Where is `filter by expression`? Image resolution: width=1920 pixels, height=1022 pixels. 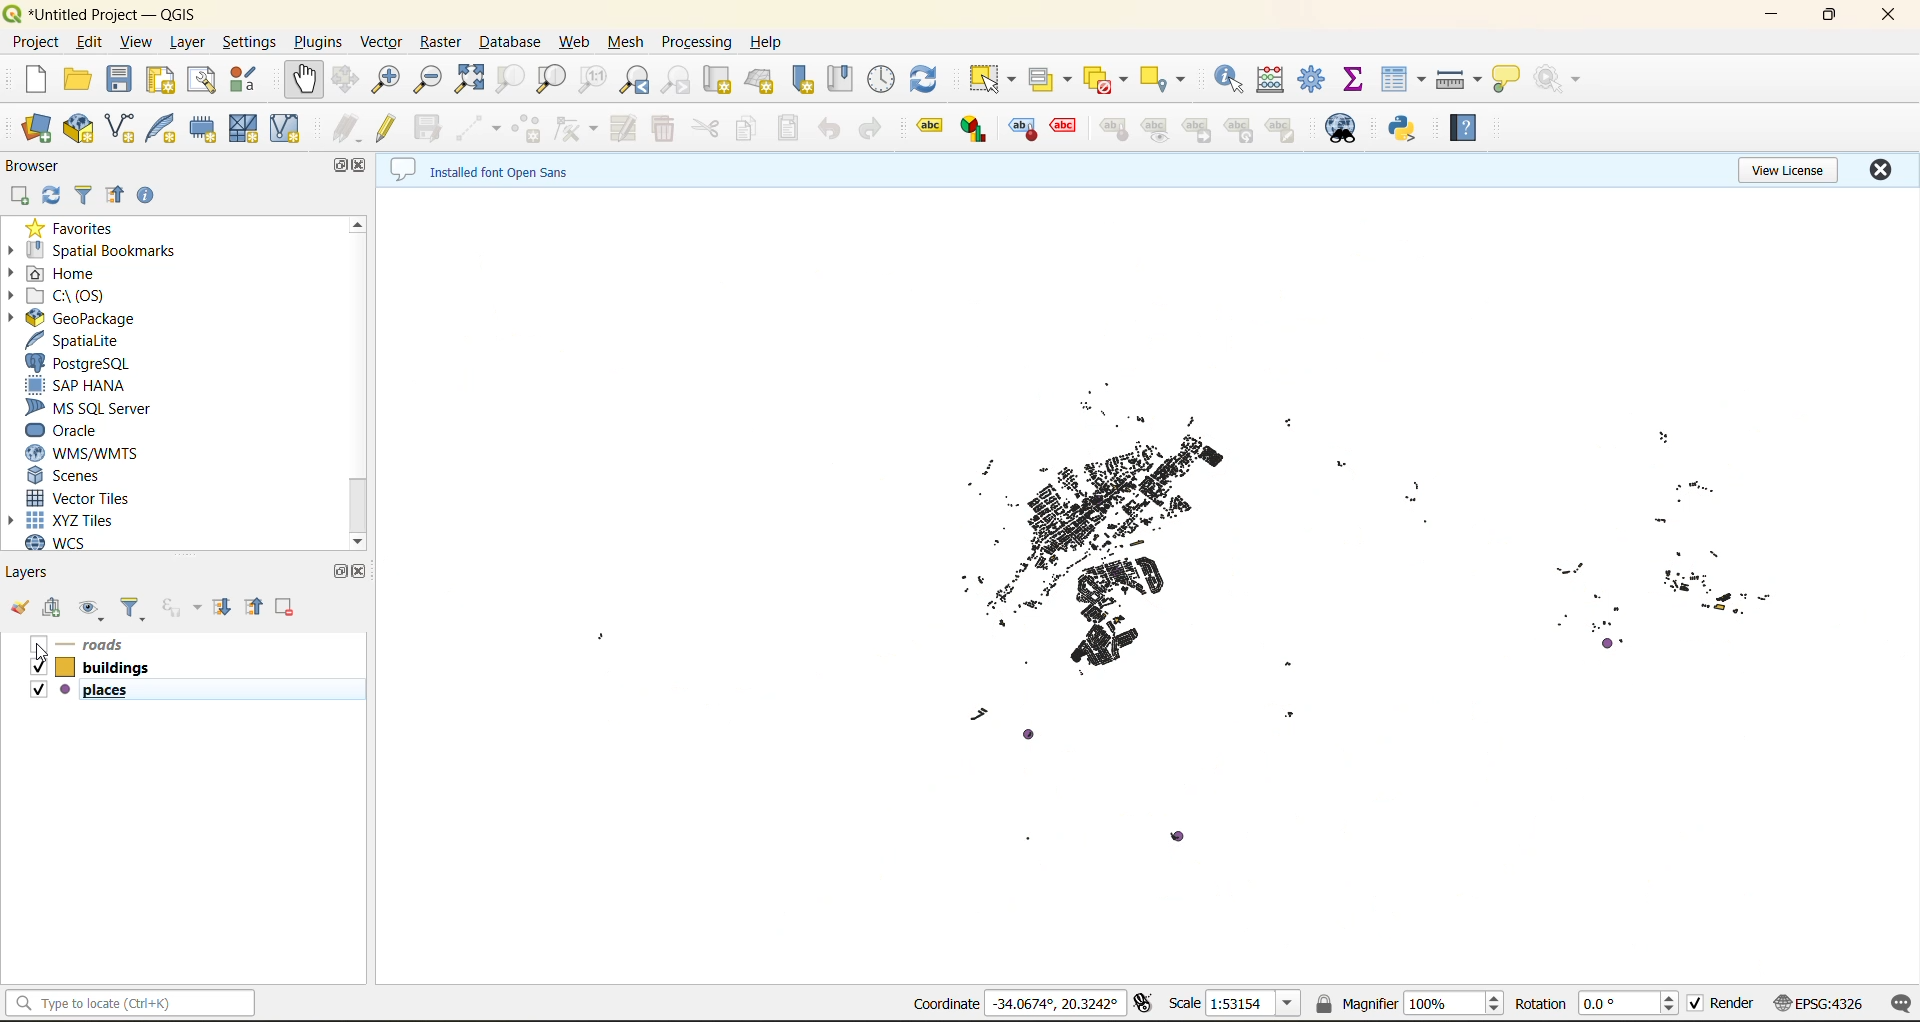 filter by expression is located at coordinates (183, 607).